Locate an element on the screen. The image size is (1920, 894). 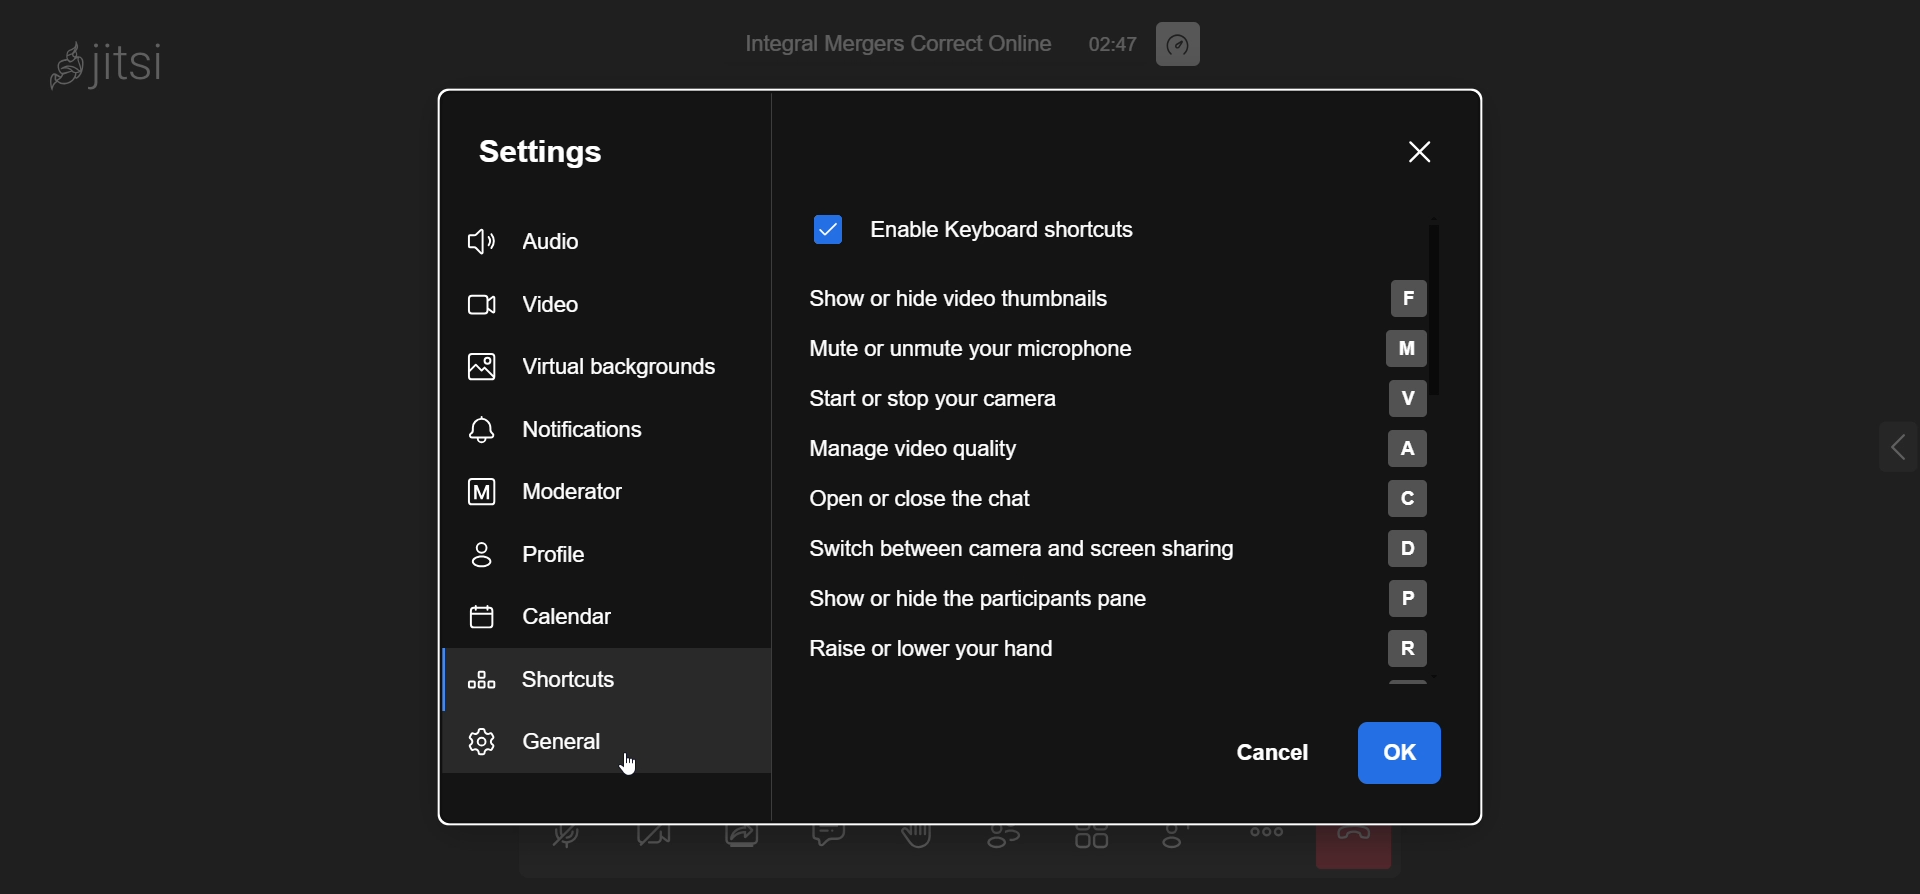
Integral Mergers Correct Online is located at coordinates (893, 44).